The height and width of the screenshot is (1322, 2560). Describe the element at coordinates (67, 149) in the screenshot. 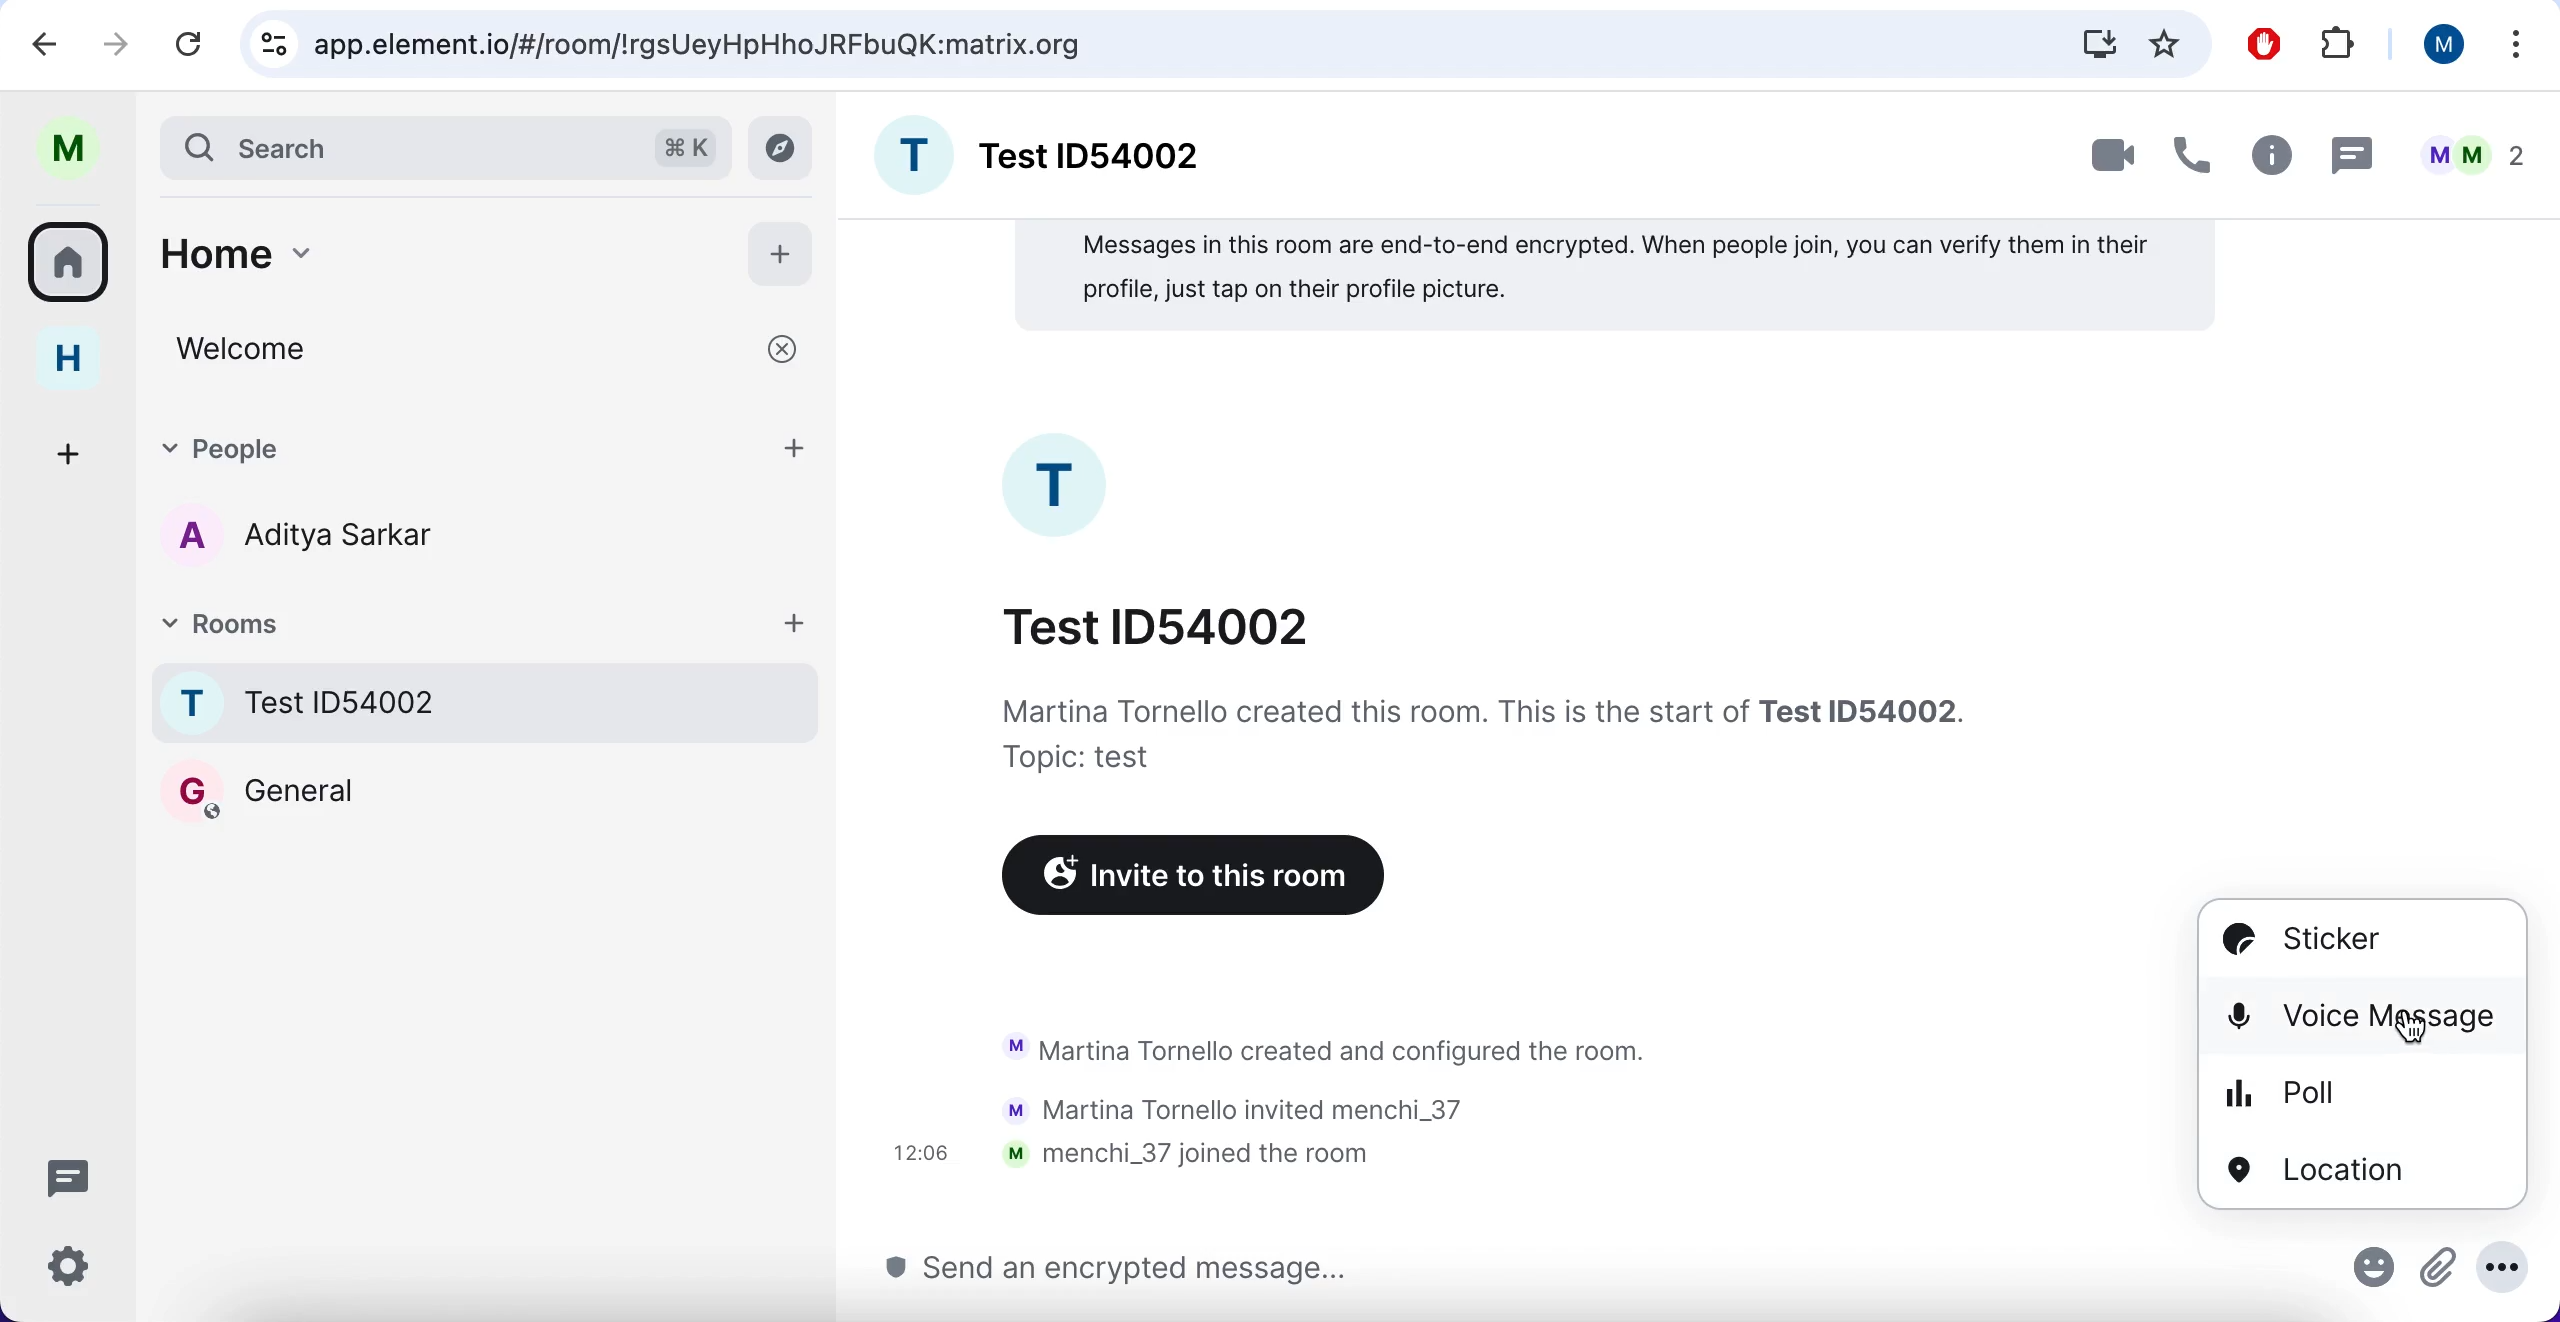

I see `user` at that location.